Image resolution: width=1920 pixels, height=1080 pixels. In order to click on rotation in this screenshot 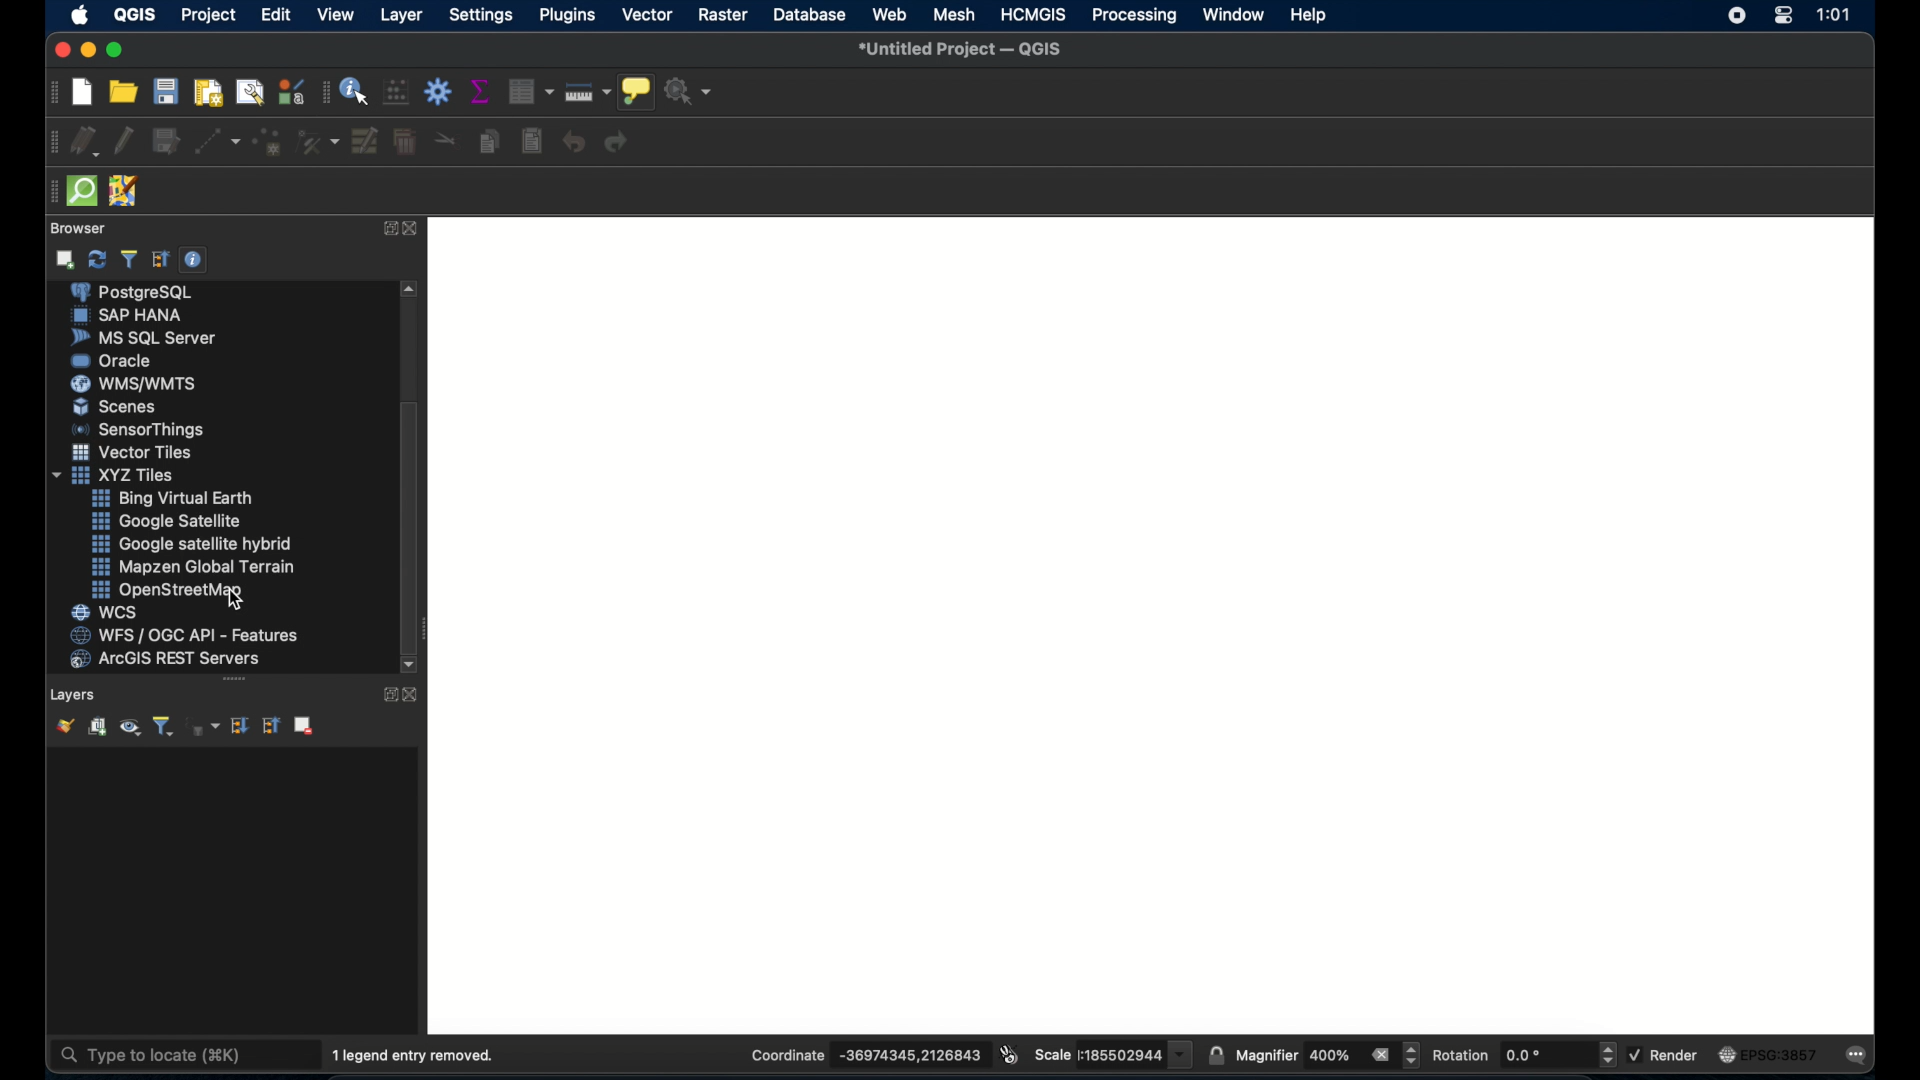, I will do `click(1526, 1055)`.